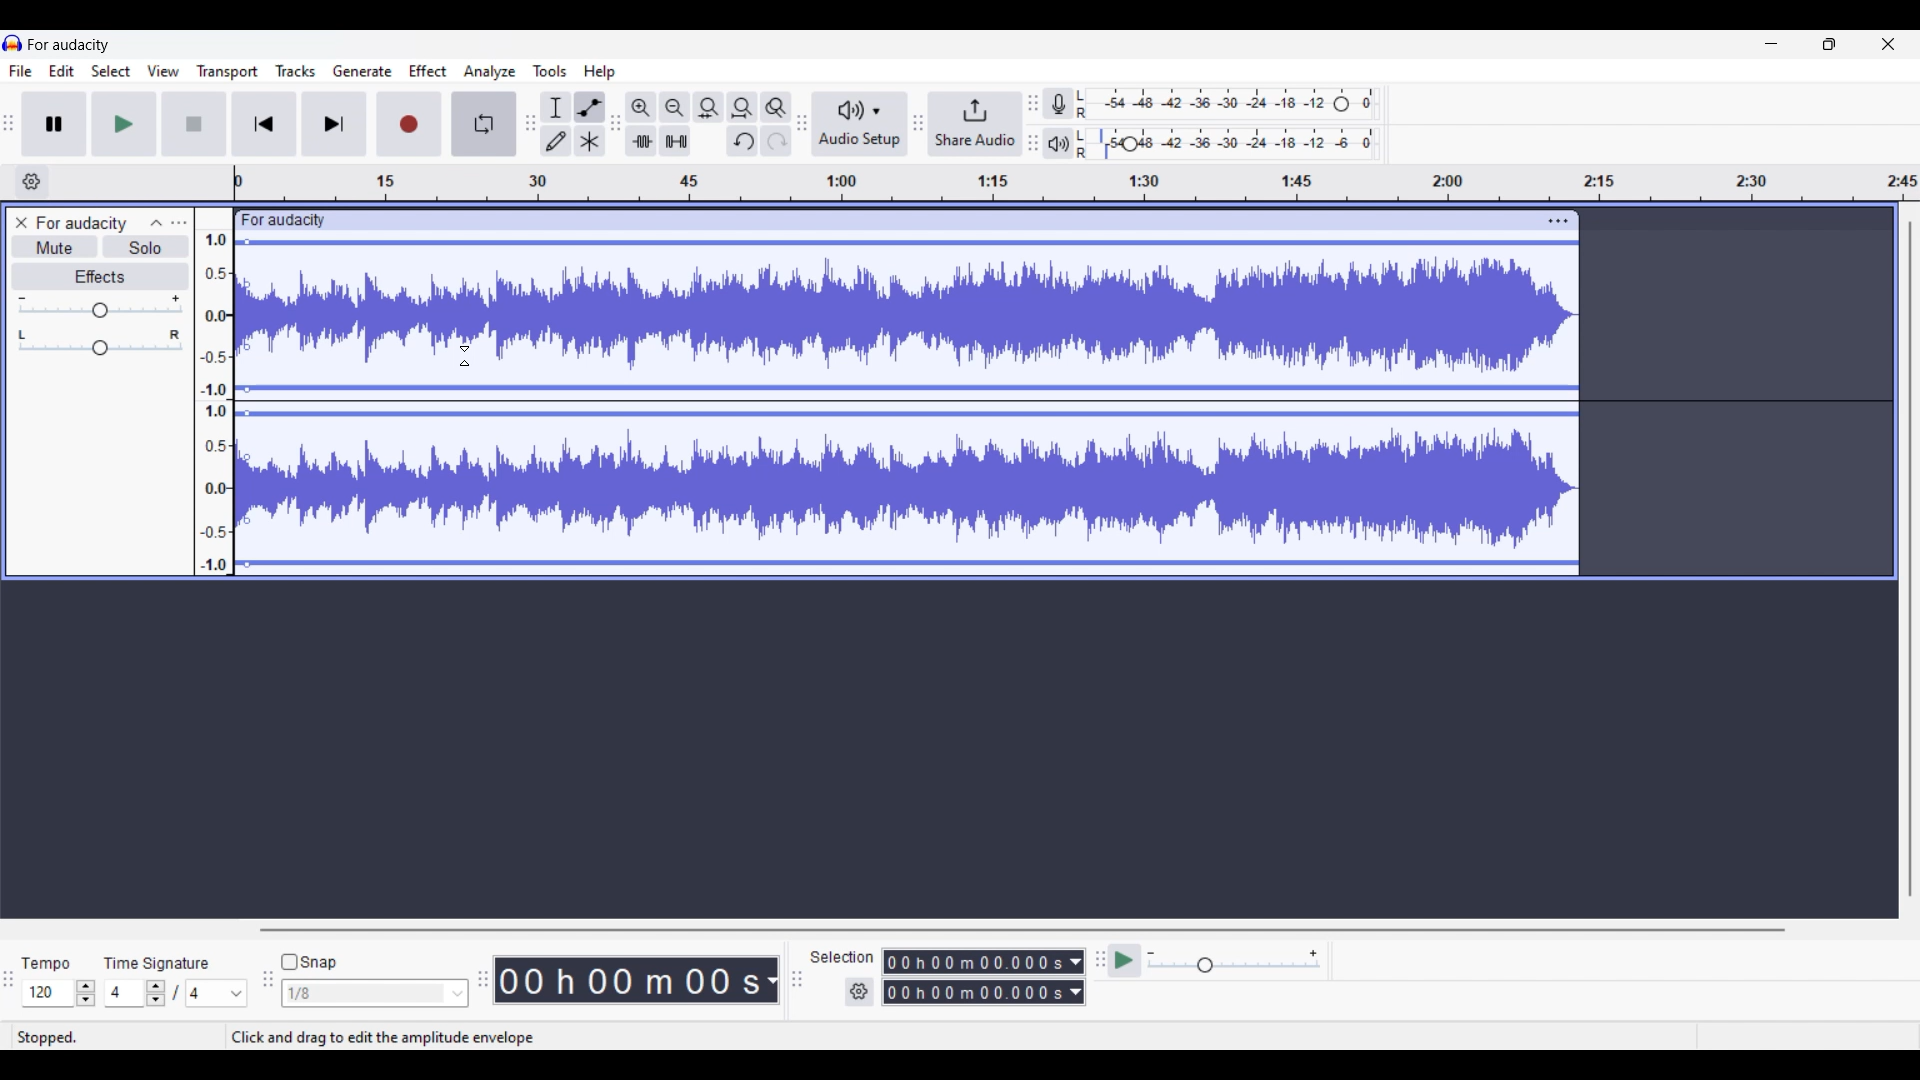 The image size is (1920, 1080). Describe the element at coordinates (410, 124) in the screenshot. I see `Record/Record new track` at that location.